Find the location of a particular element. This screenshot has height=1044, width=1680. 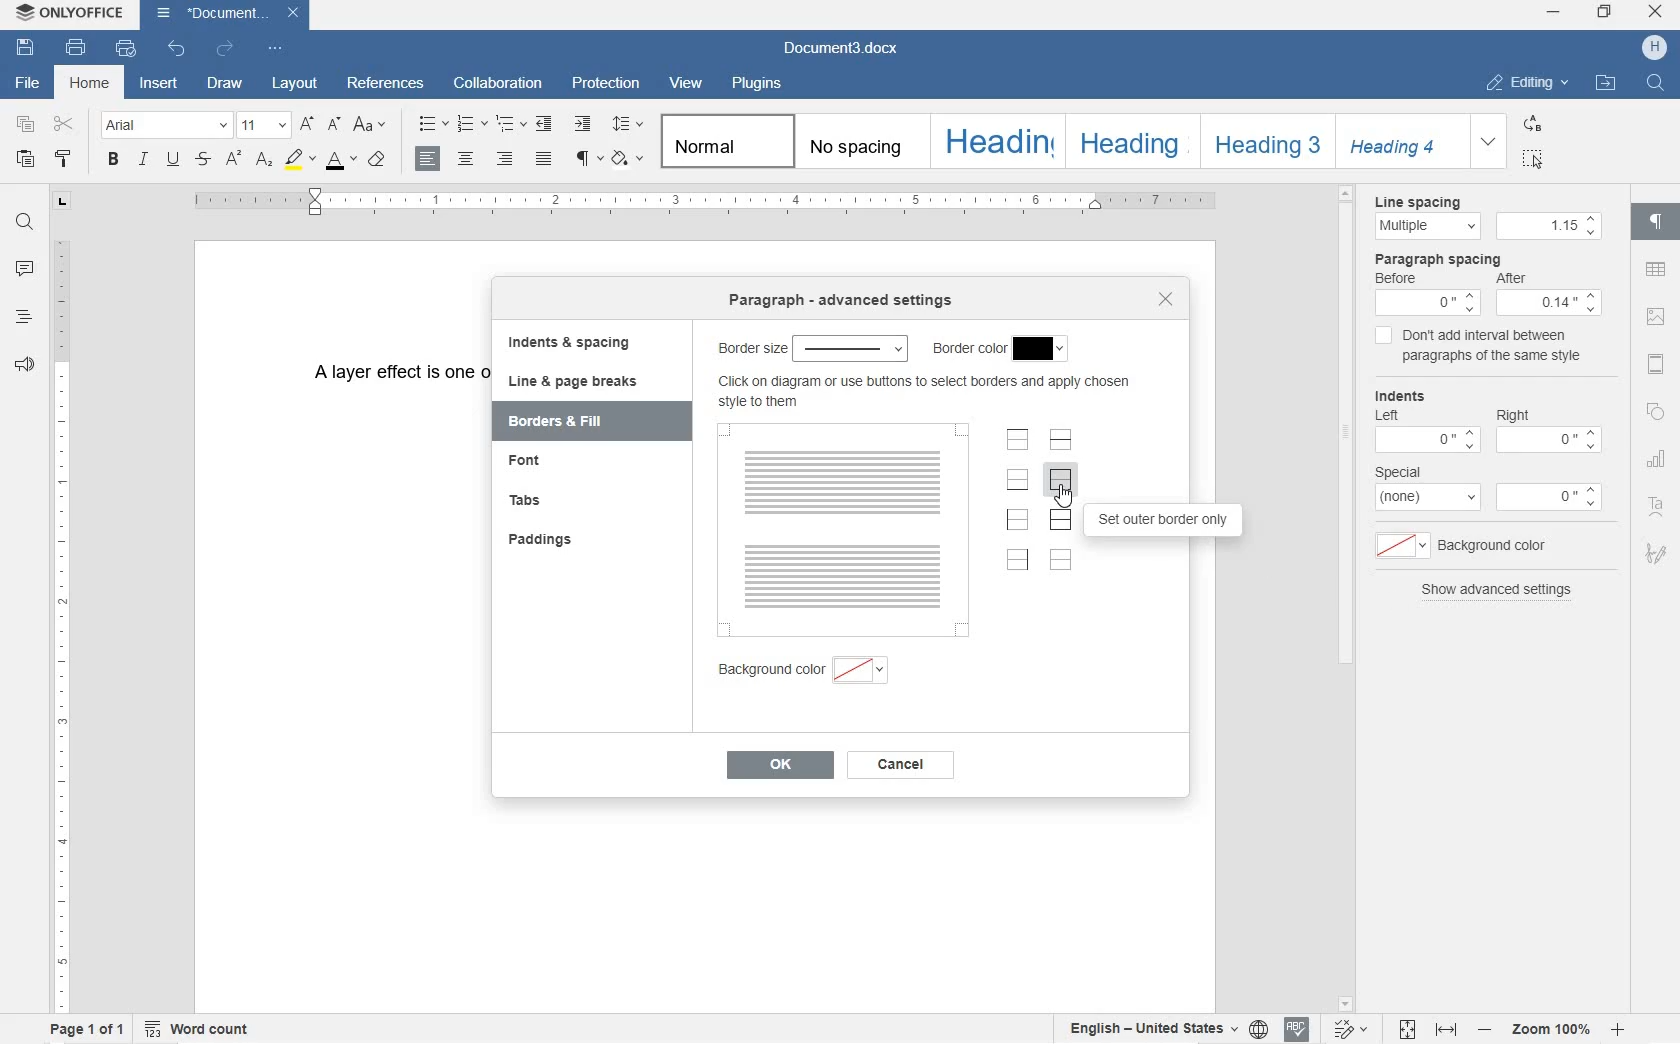

SUBSCRIPT is located at coordinates (263, 160).